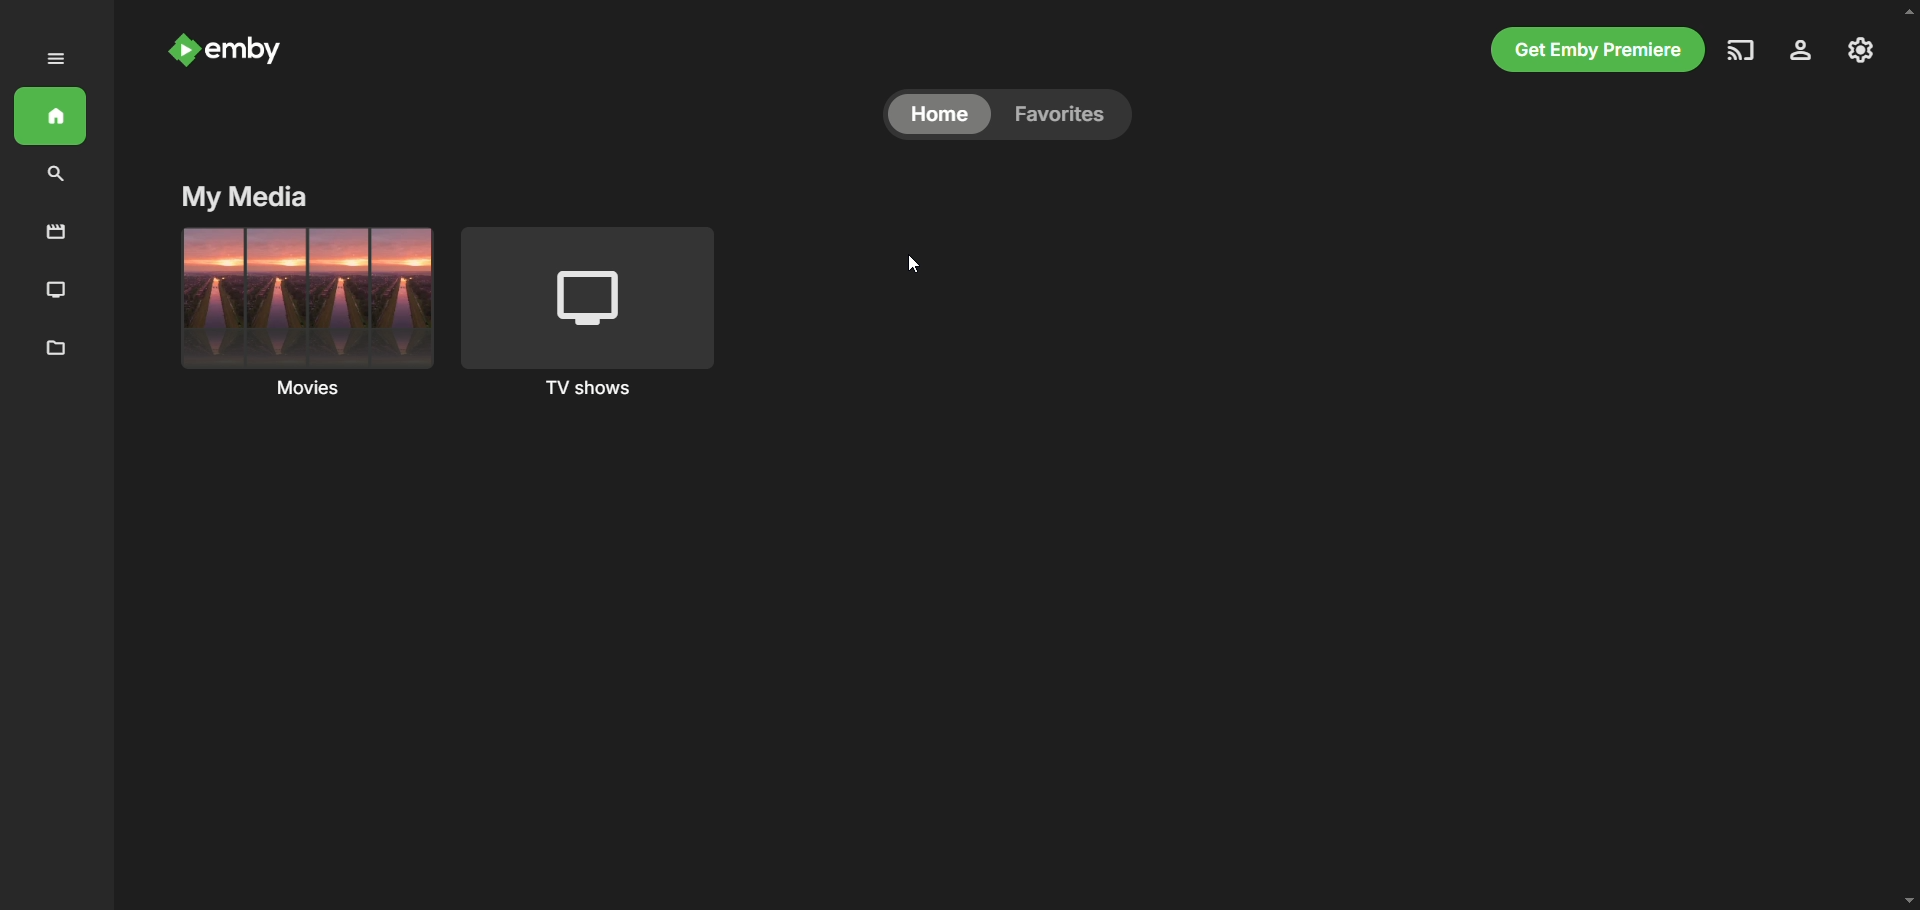  Describe the element at coordinates (304, 310) in the screenshot. I see `movies` at that location.